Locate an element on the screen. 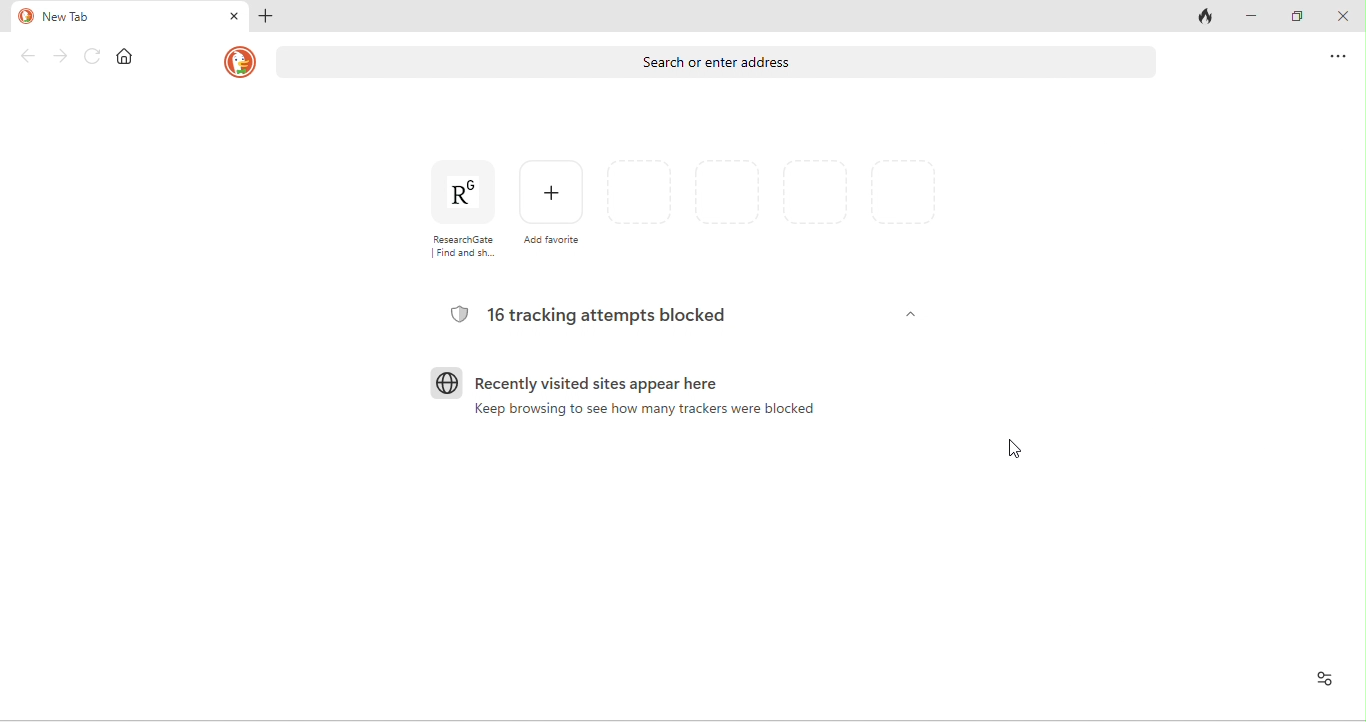 The height and width of the screenshot is (722, 1366). forward is located at coordinates (62, 59).